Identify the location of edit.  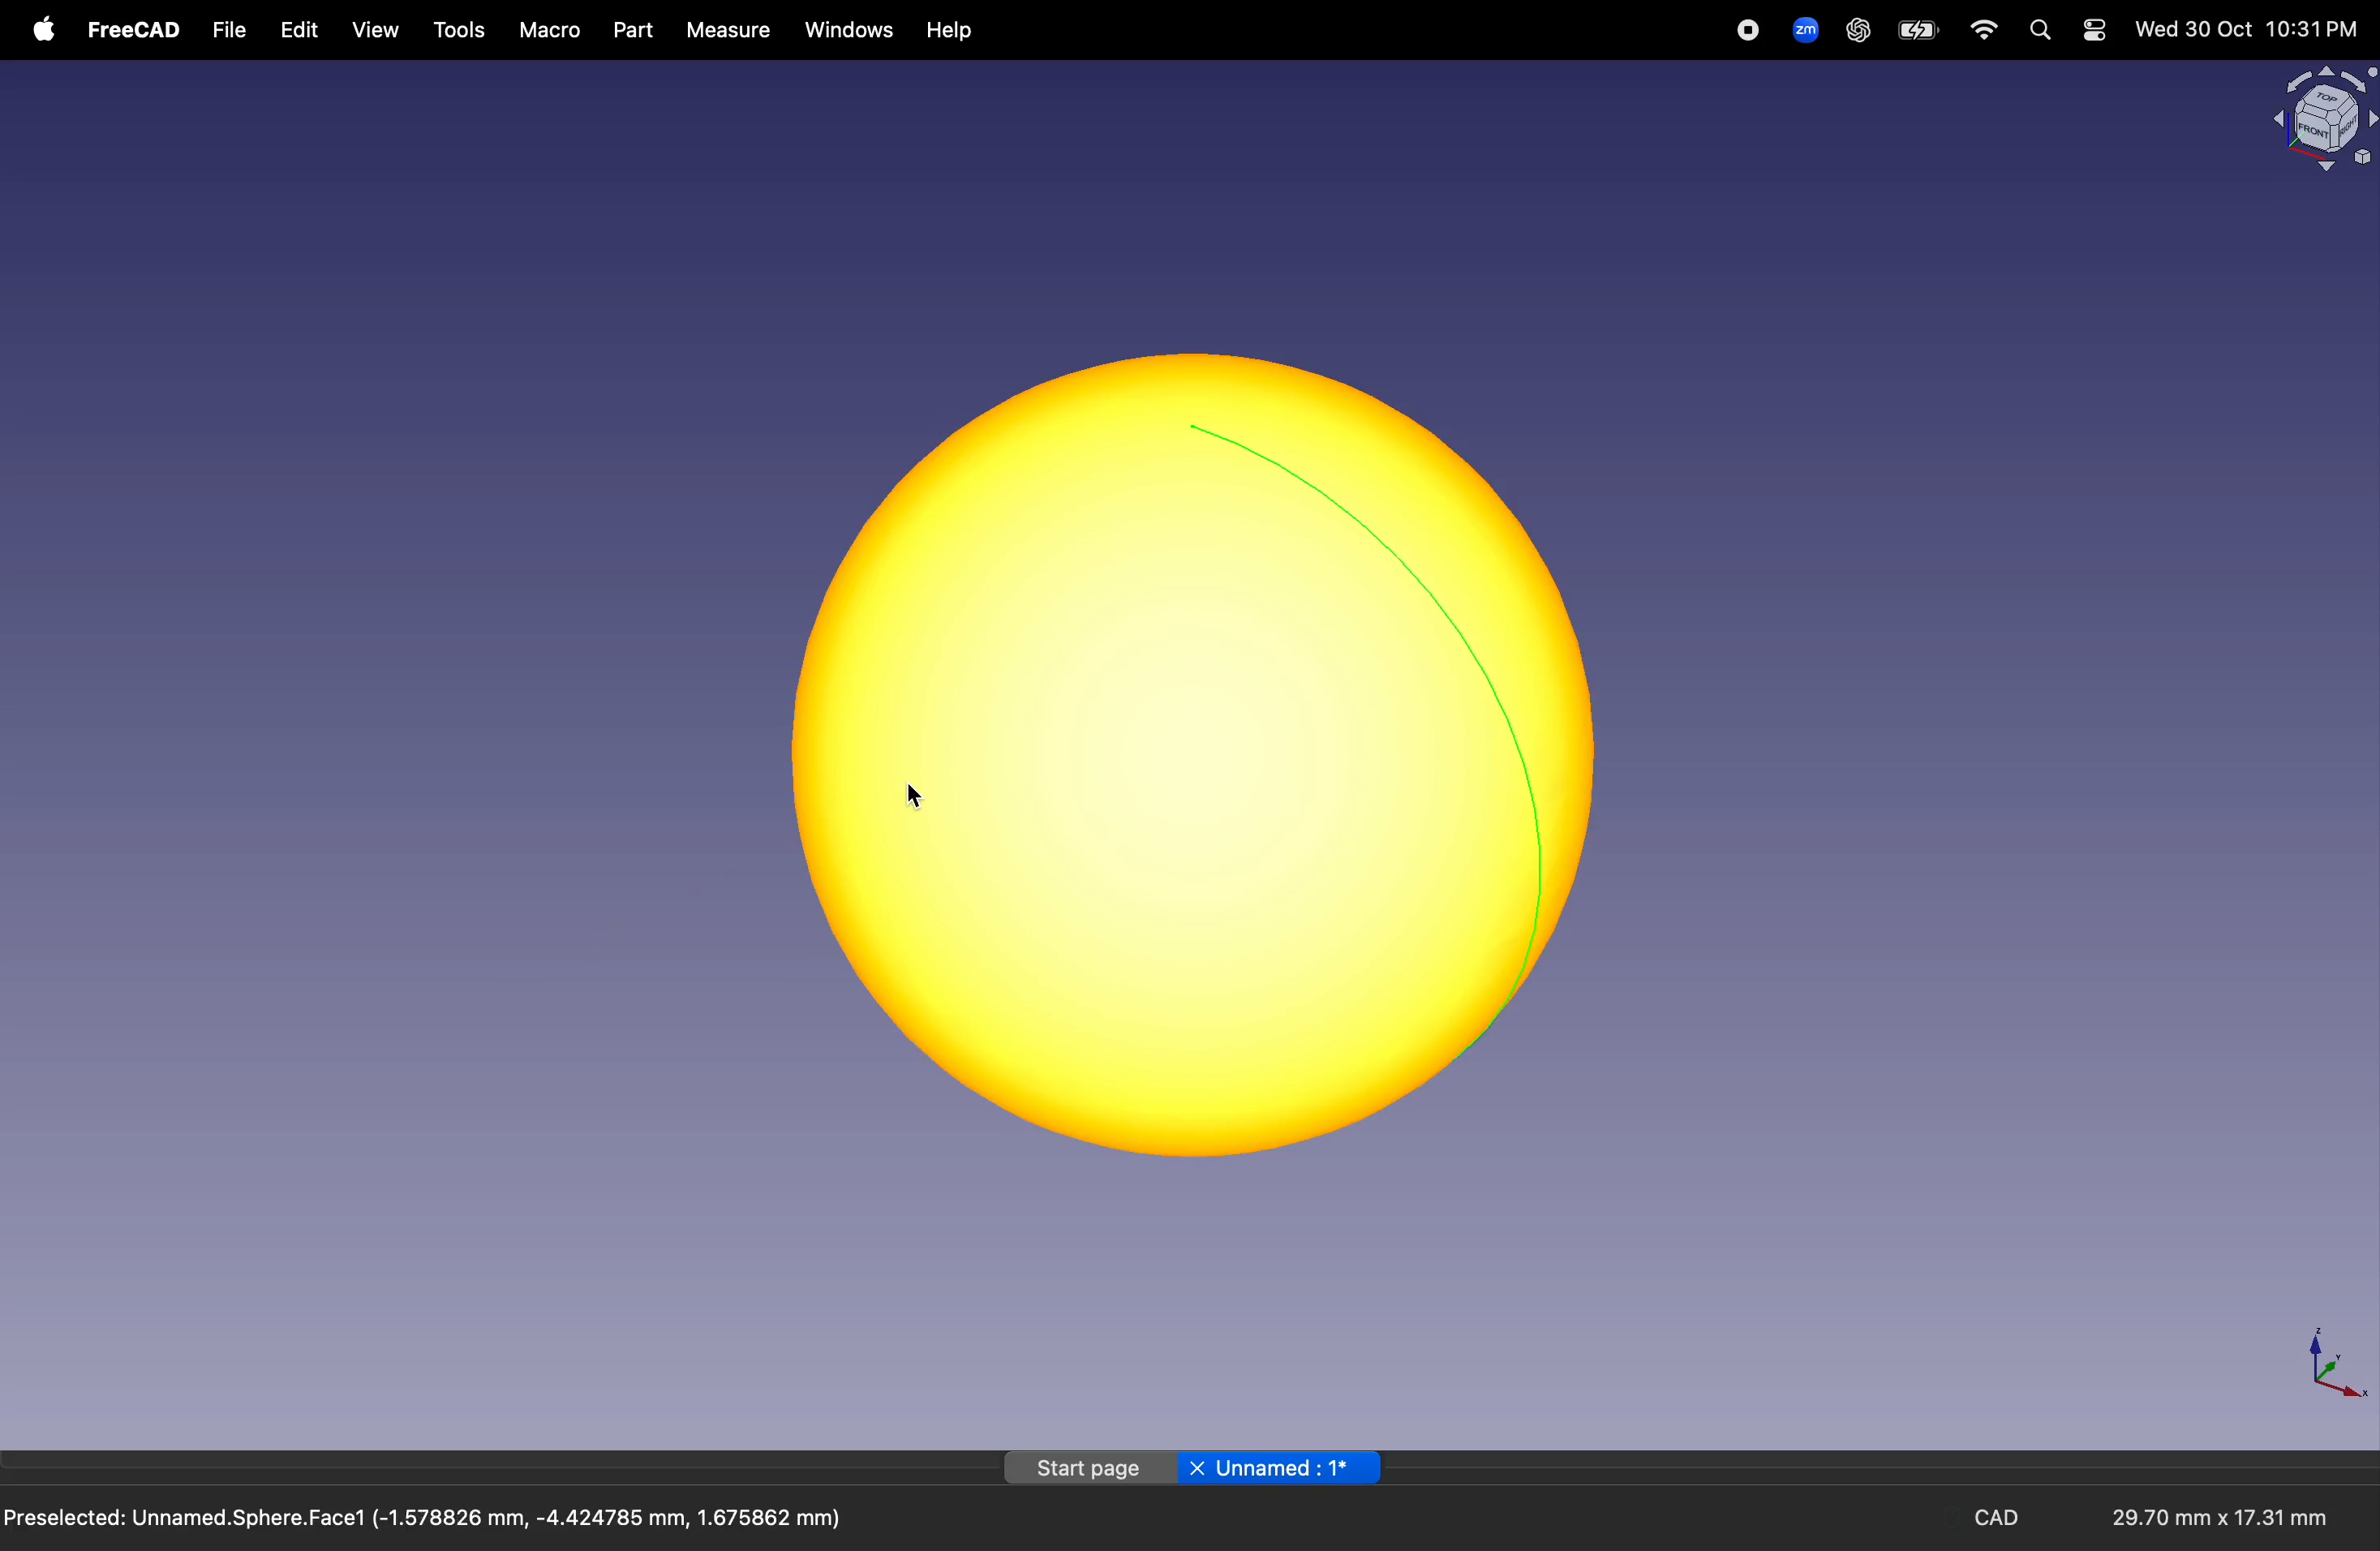
(295, 30).